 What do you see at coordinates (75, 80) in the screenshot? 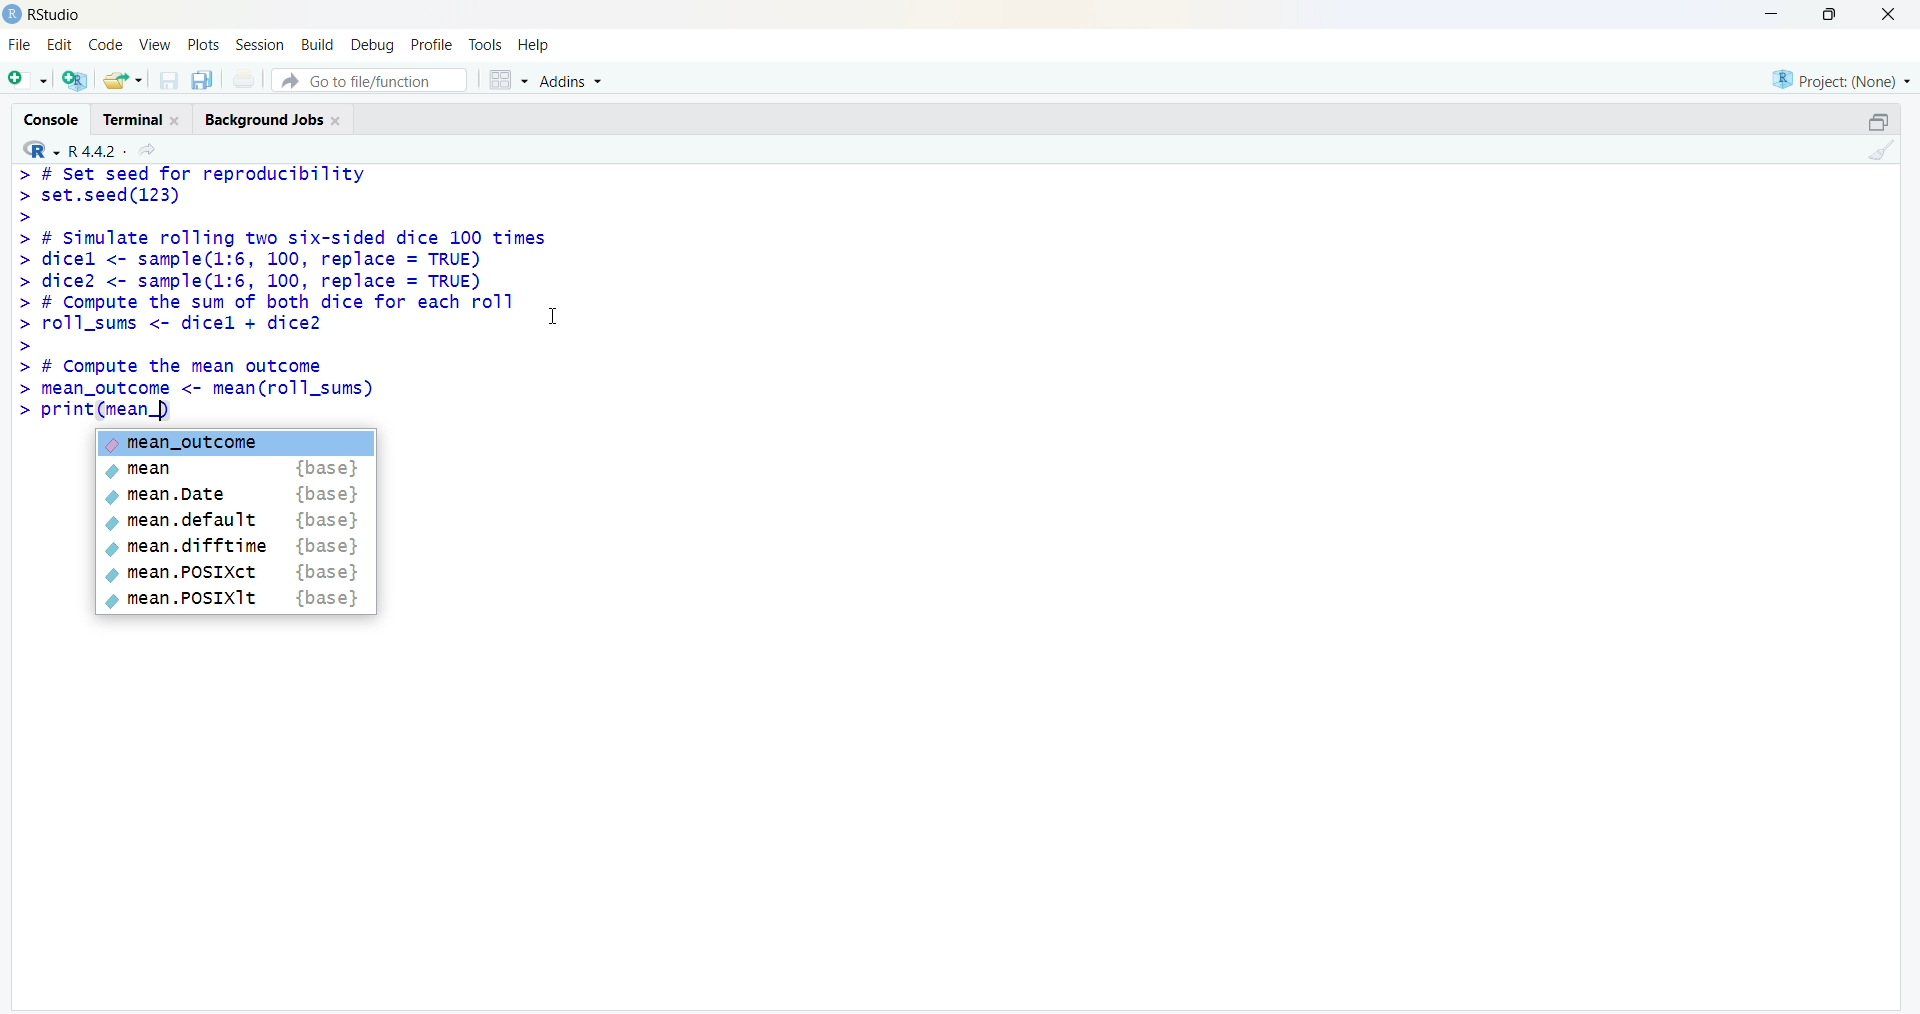
I see `add R file` at bounding box center [75, 80].